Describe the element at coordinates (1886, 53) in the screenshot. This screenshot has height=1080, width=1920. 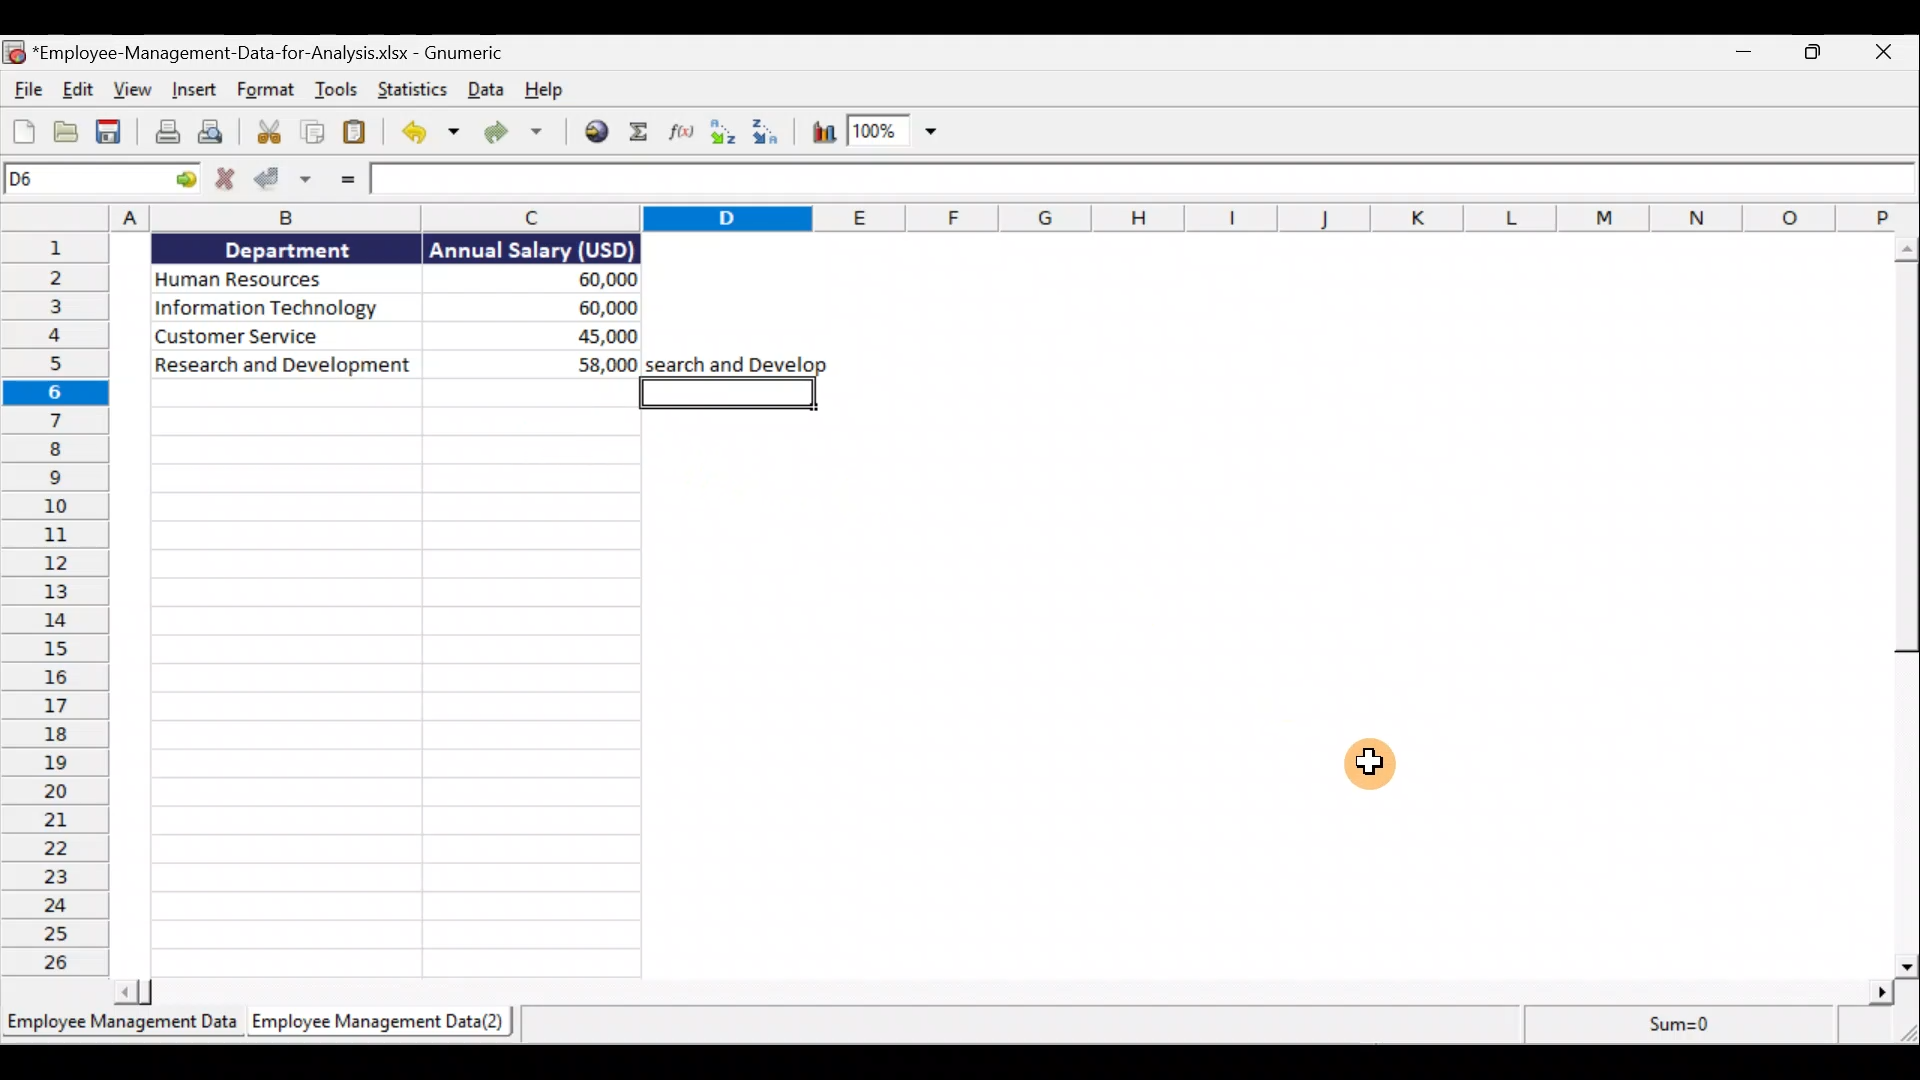
I see `Close` at that location.